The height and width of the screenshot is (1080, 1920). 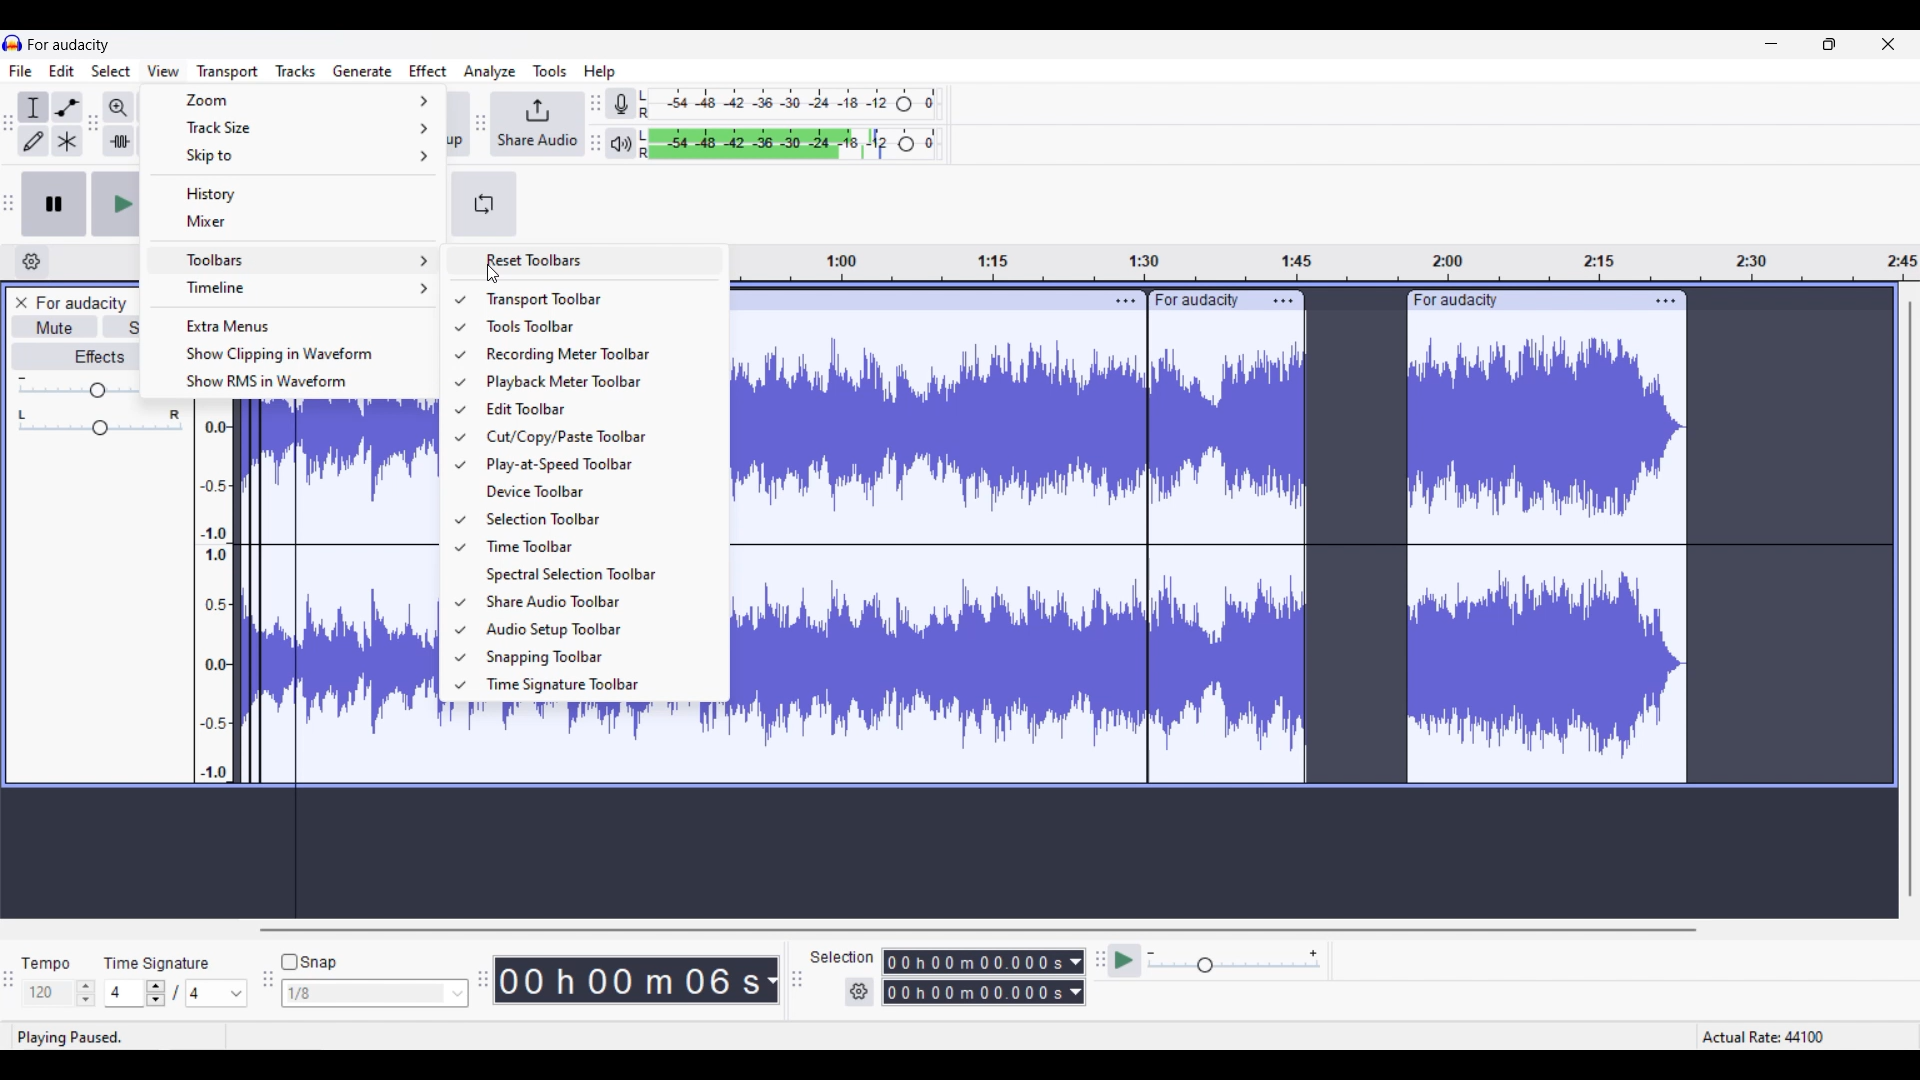 What do you see at coordinates (1522, 300) in the screenshot?
I see `click to drag` at bounding box center [1522, 300].